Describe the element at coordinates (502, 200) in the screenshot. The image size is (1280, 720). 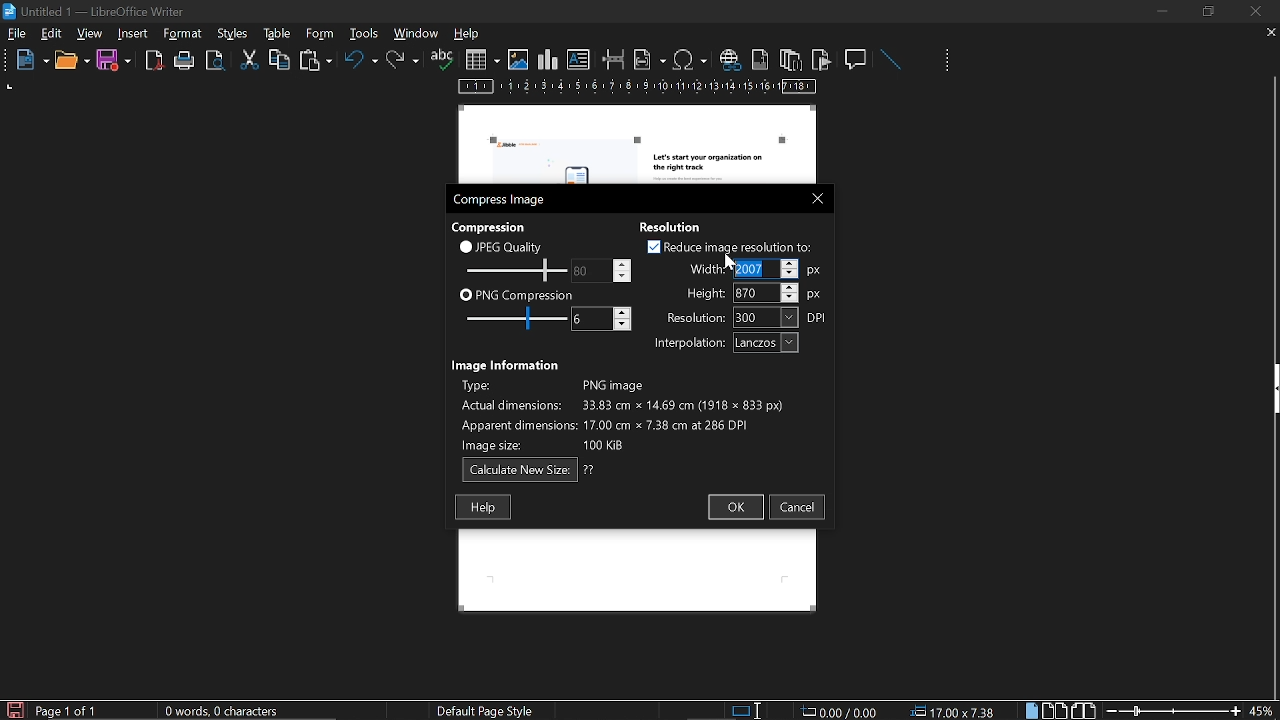
I see `compress image` at that location.